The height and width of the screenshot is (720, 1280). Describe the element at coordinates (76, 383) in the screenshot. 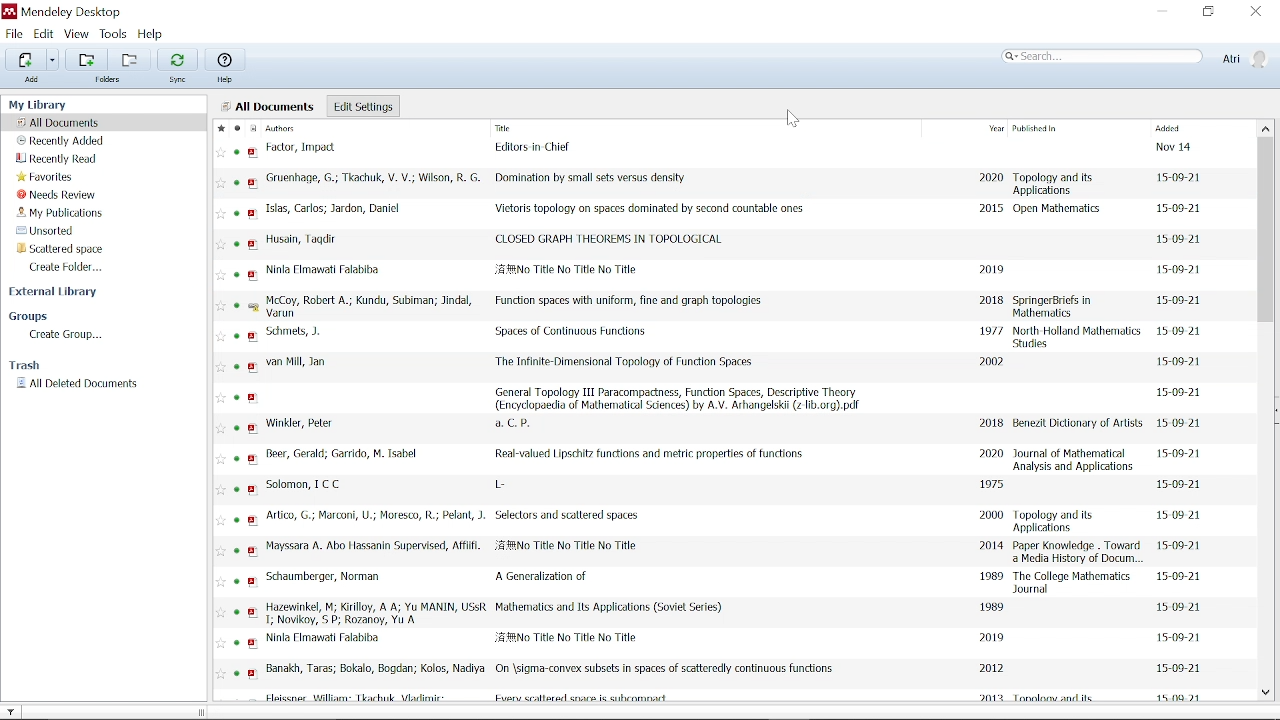

I see `All deleted documents` at that location.